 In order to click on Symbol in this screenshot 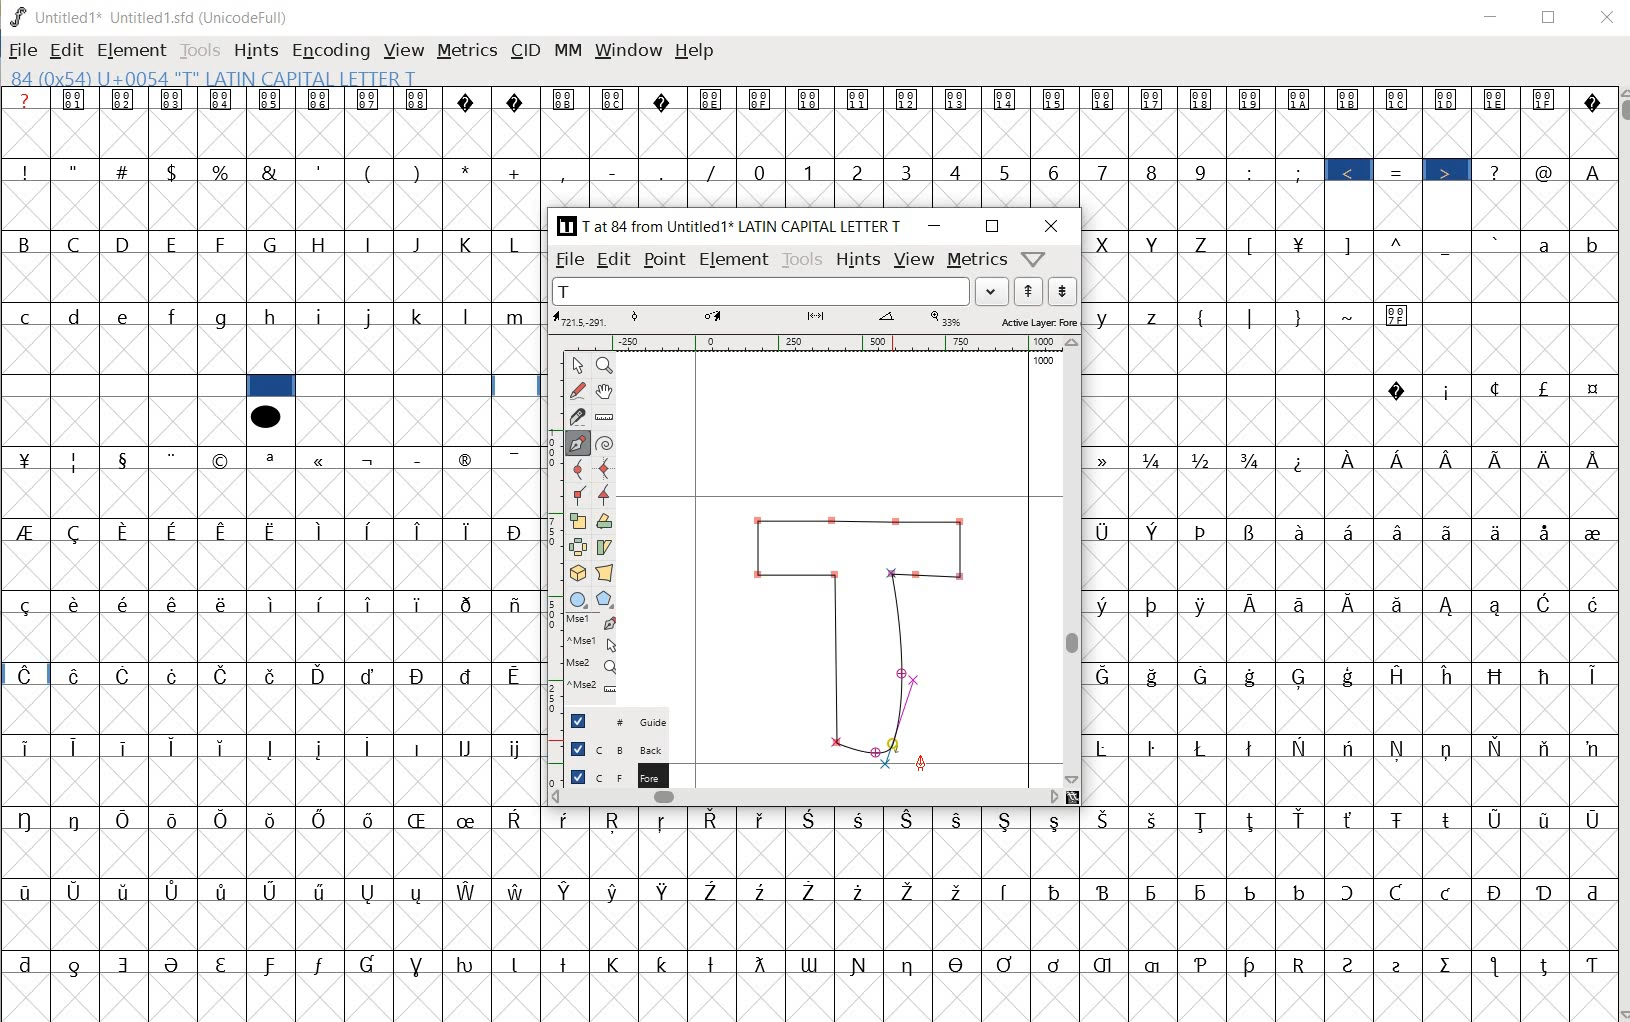, I will do `click(1395, 893)`.